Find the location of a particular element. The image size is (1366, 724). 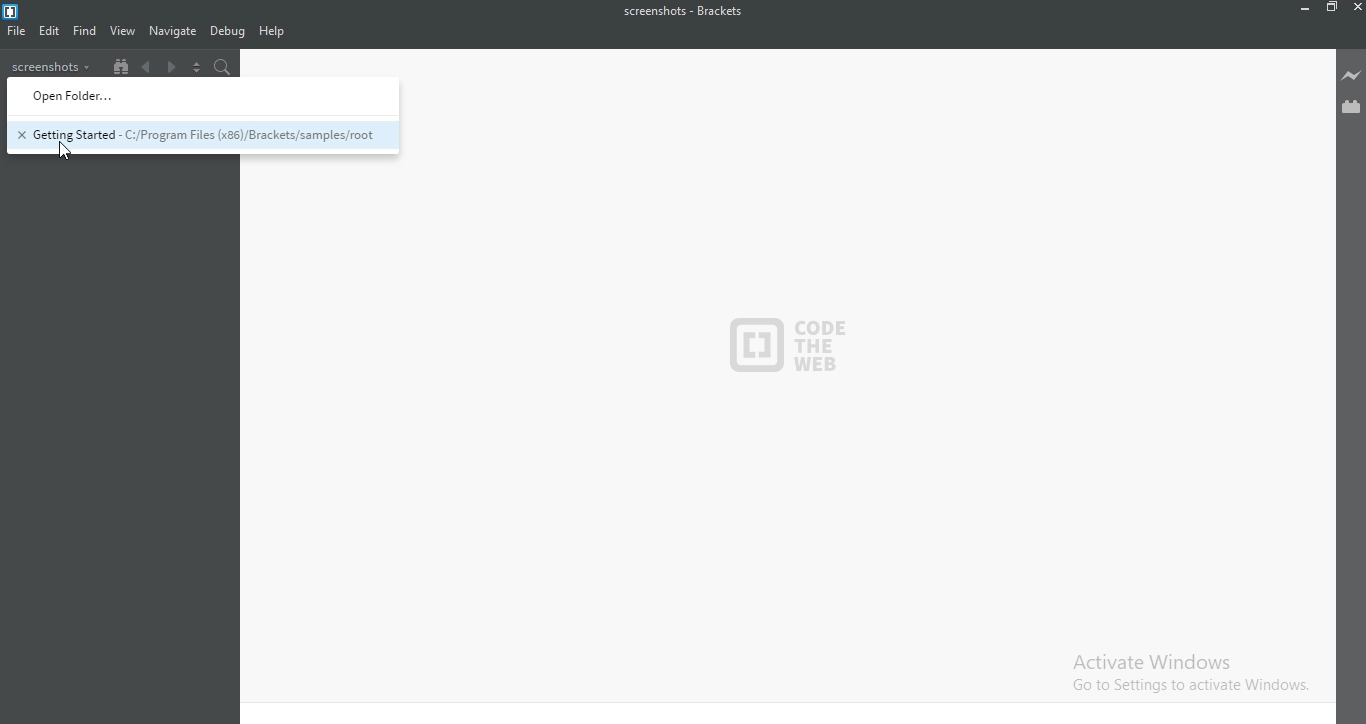

view is located at coordinates (124, 31).